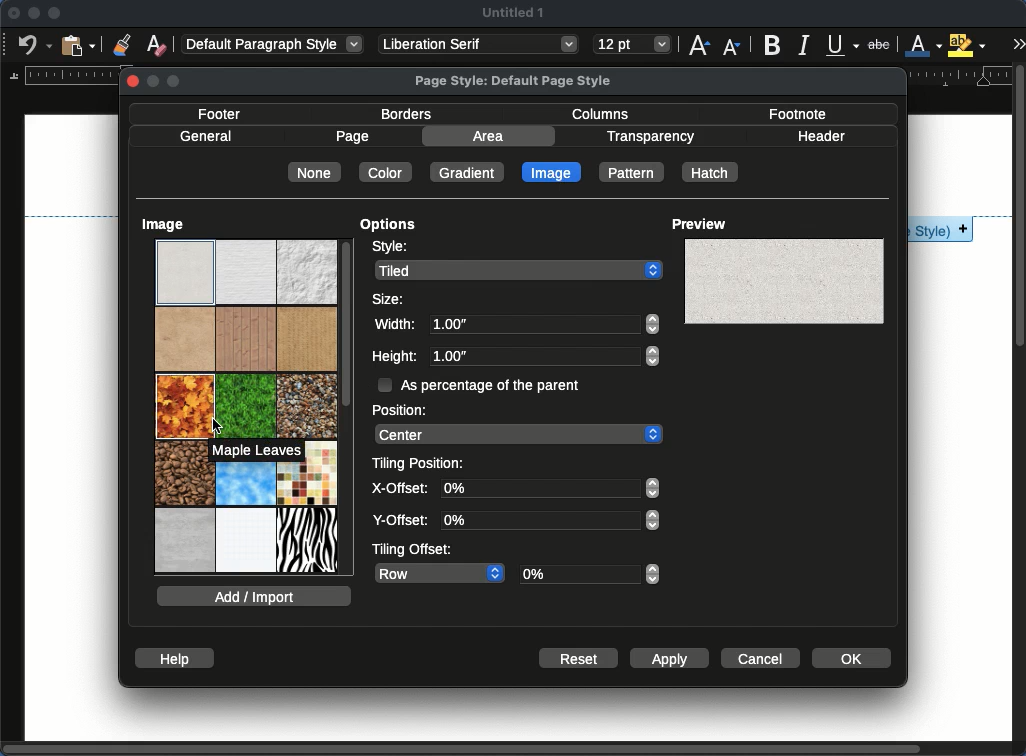  I want to click on scroll, so click(346, 403).